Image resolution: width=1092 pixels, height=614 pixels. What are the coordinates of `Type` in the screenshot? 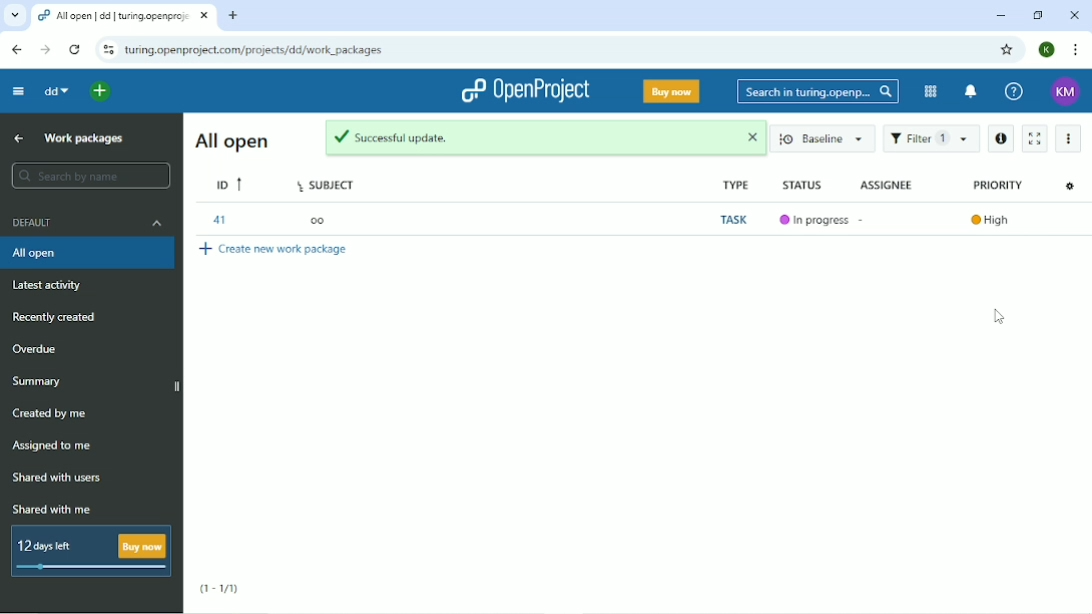 It's located at (734, 185).